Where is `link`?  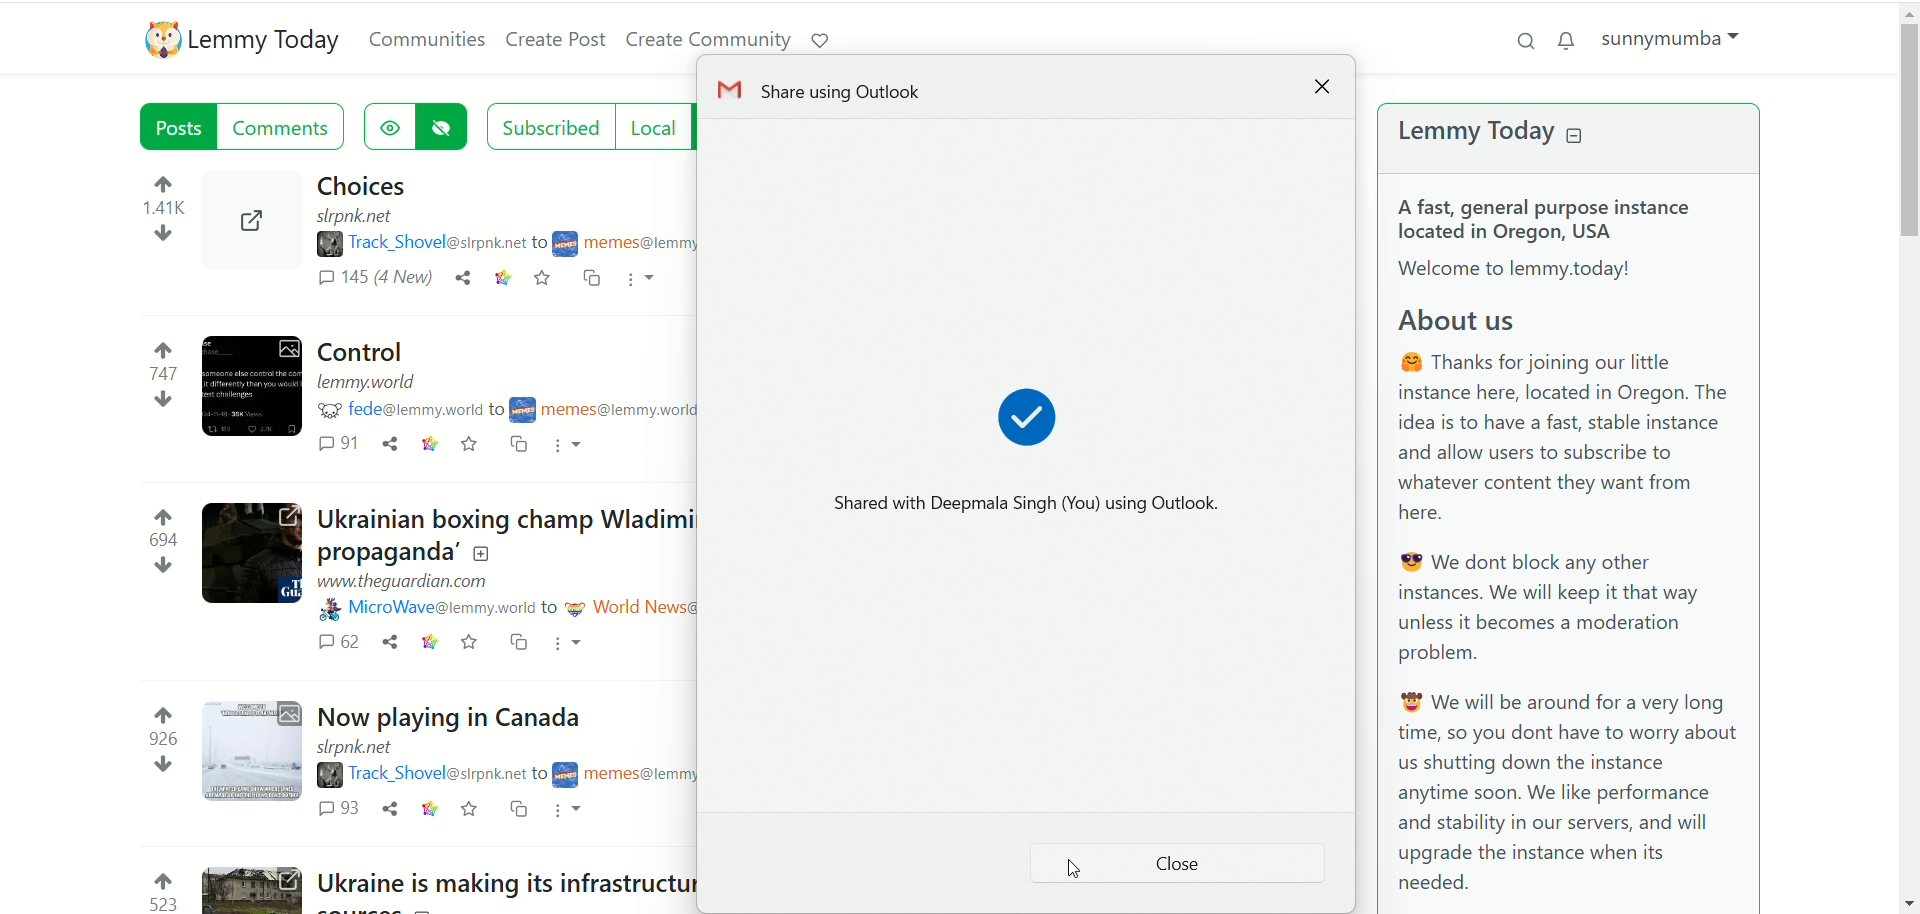 link is located at coordinates (431, 642).